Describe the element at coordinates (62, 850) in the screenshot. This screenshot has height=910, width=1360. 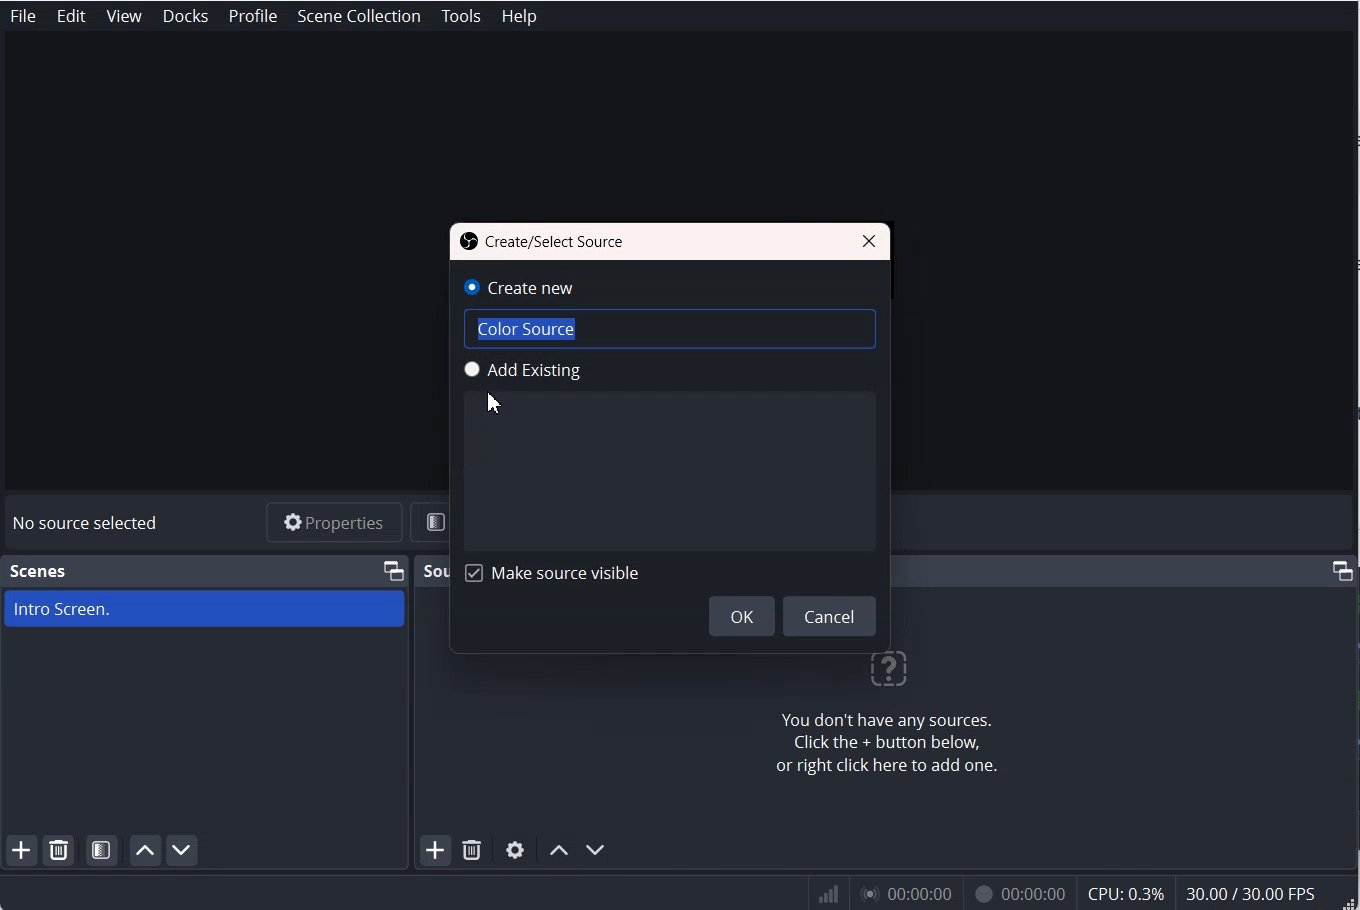
I see `Remove Selected Scene` at that location.